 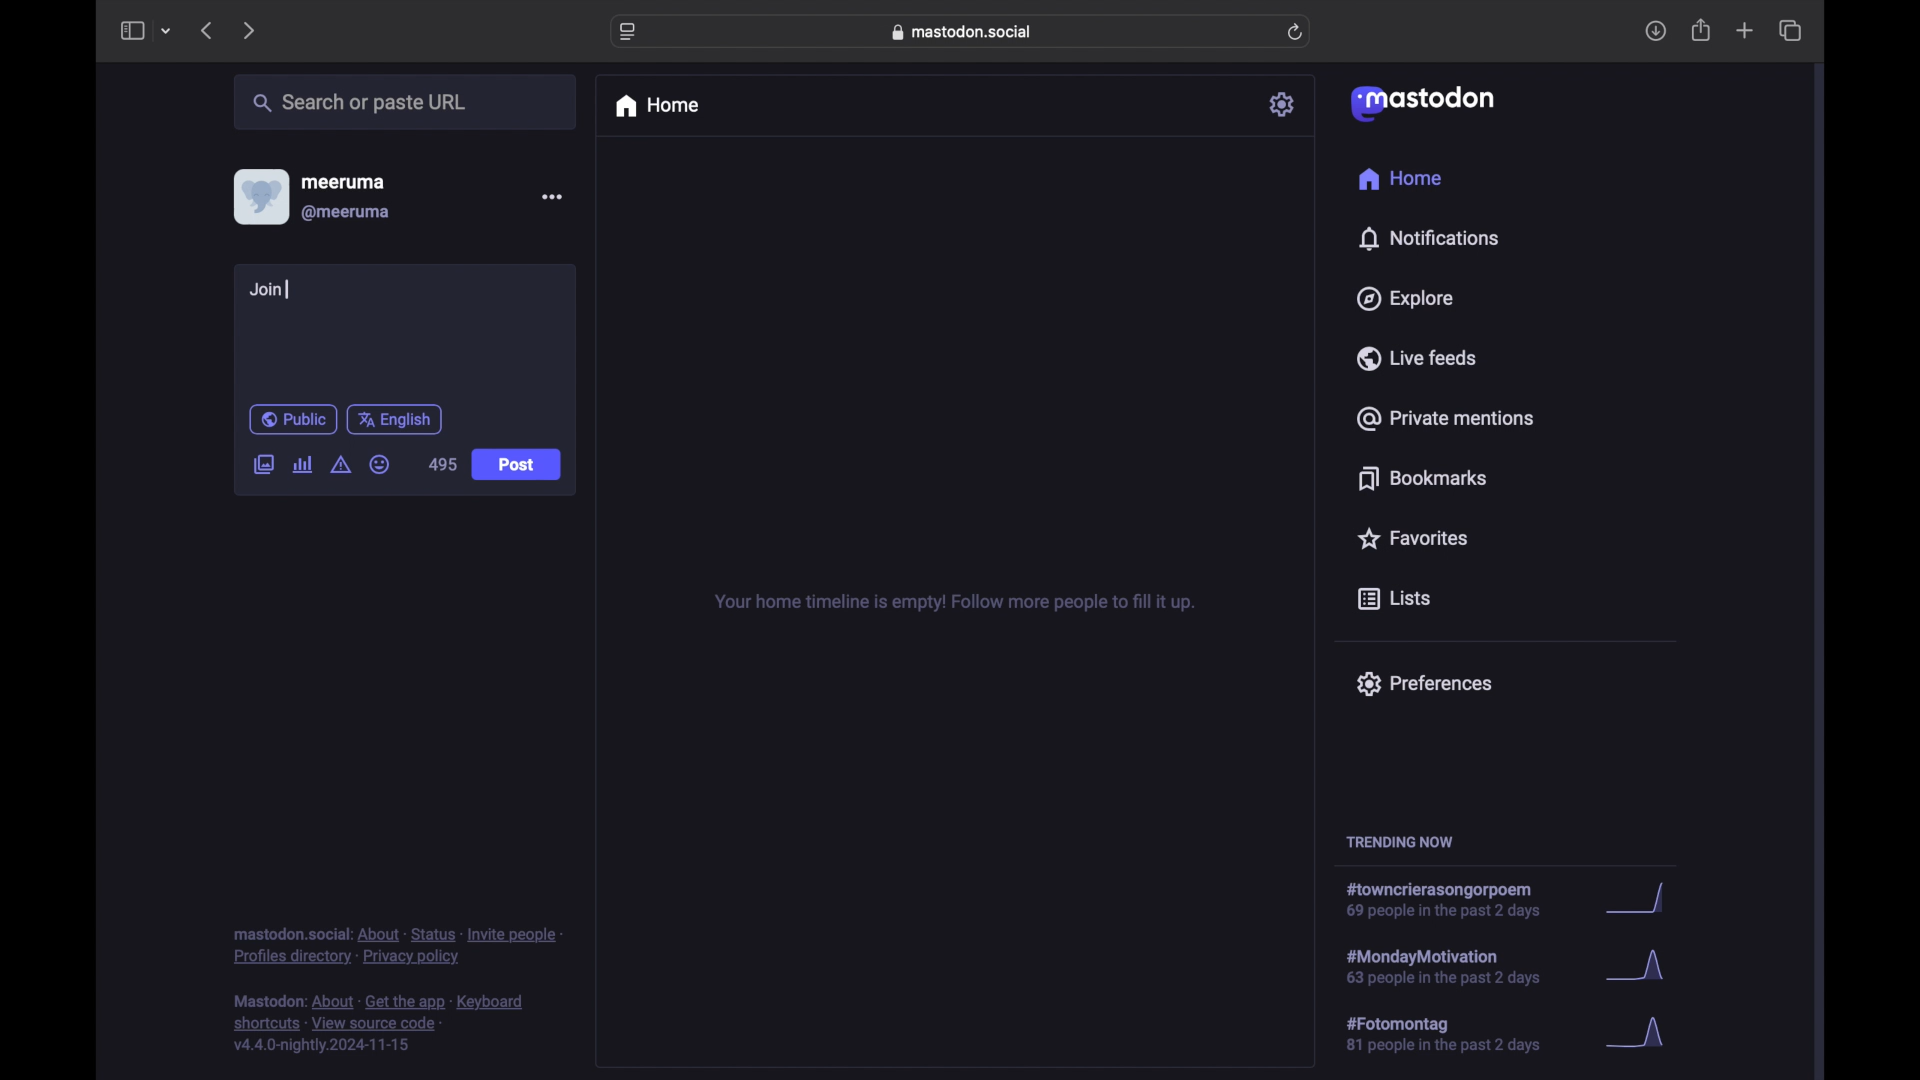 I want to click on hashtag trend, so click(x=1457, y=1035).